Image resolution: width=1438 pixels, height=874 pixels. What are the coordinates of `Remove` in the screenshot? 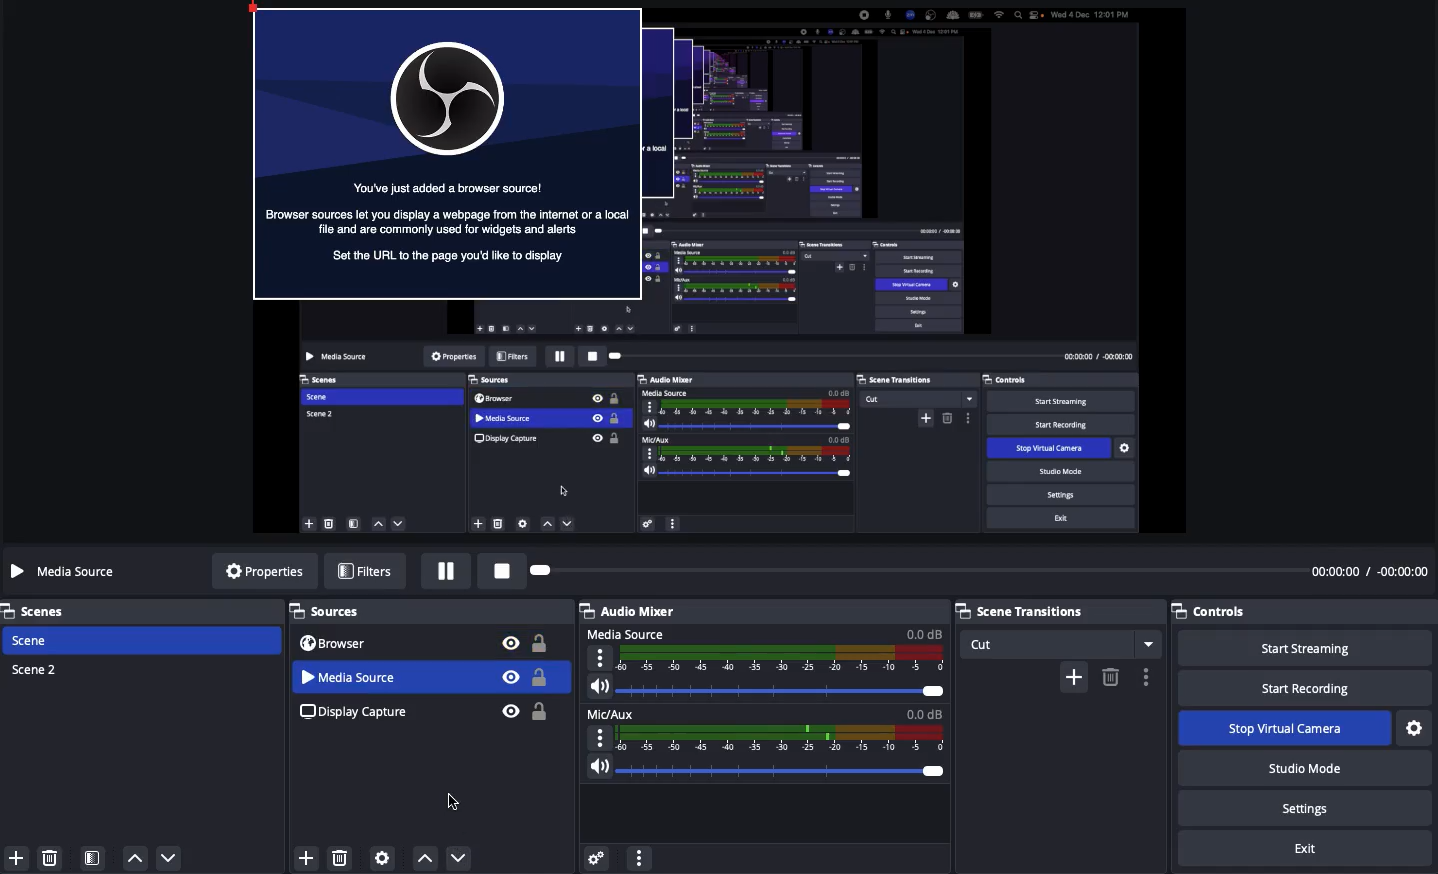 It's located at (1111, 678).